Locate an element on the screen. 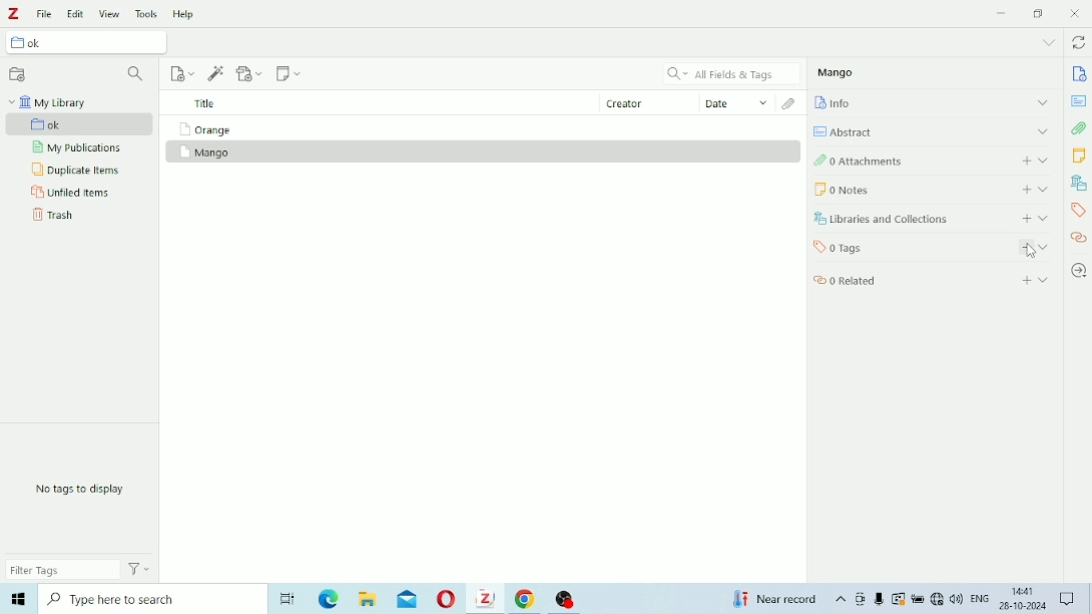 Image resolution: width=1092 pixels, height=614 pixels. Mic is located at coordinates (879, 598).